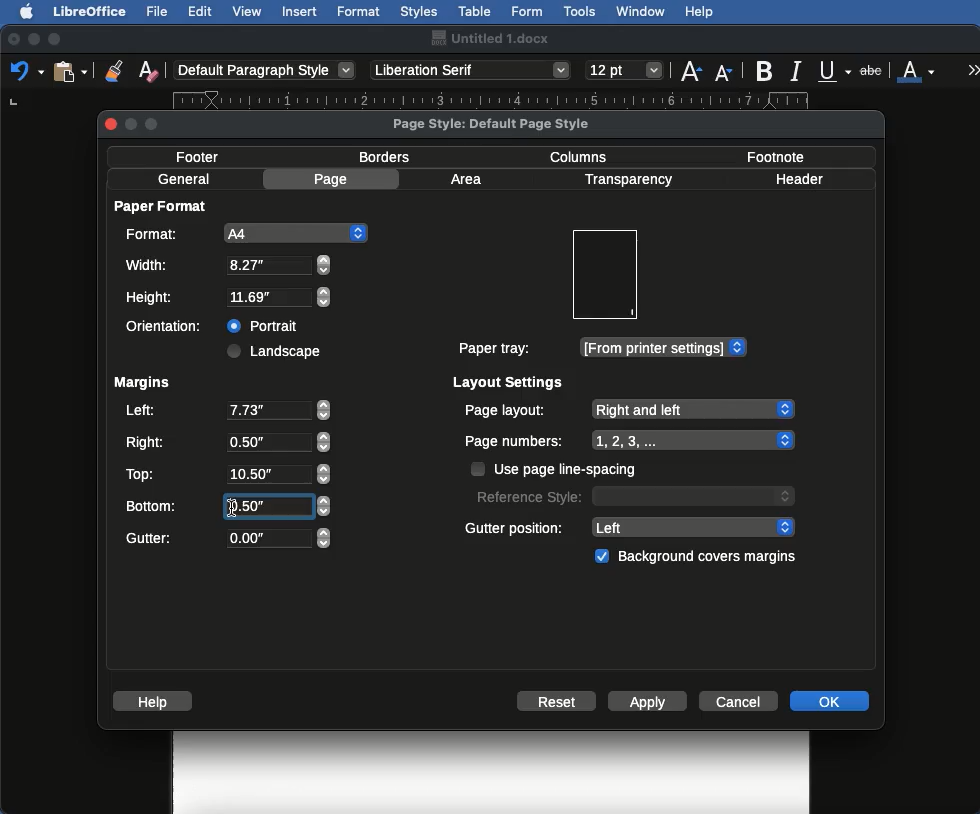 The height and width of the screenshot is (814, 980). I want to click on Form, so click(527, 12).